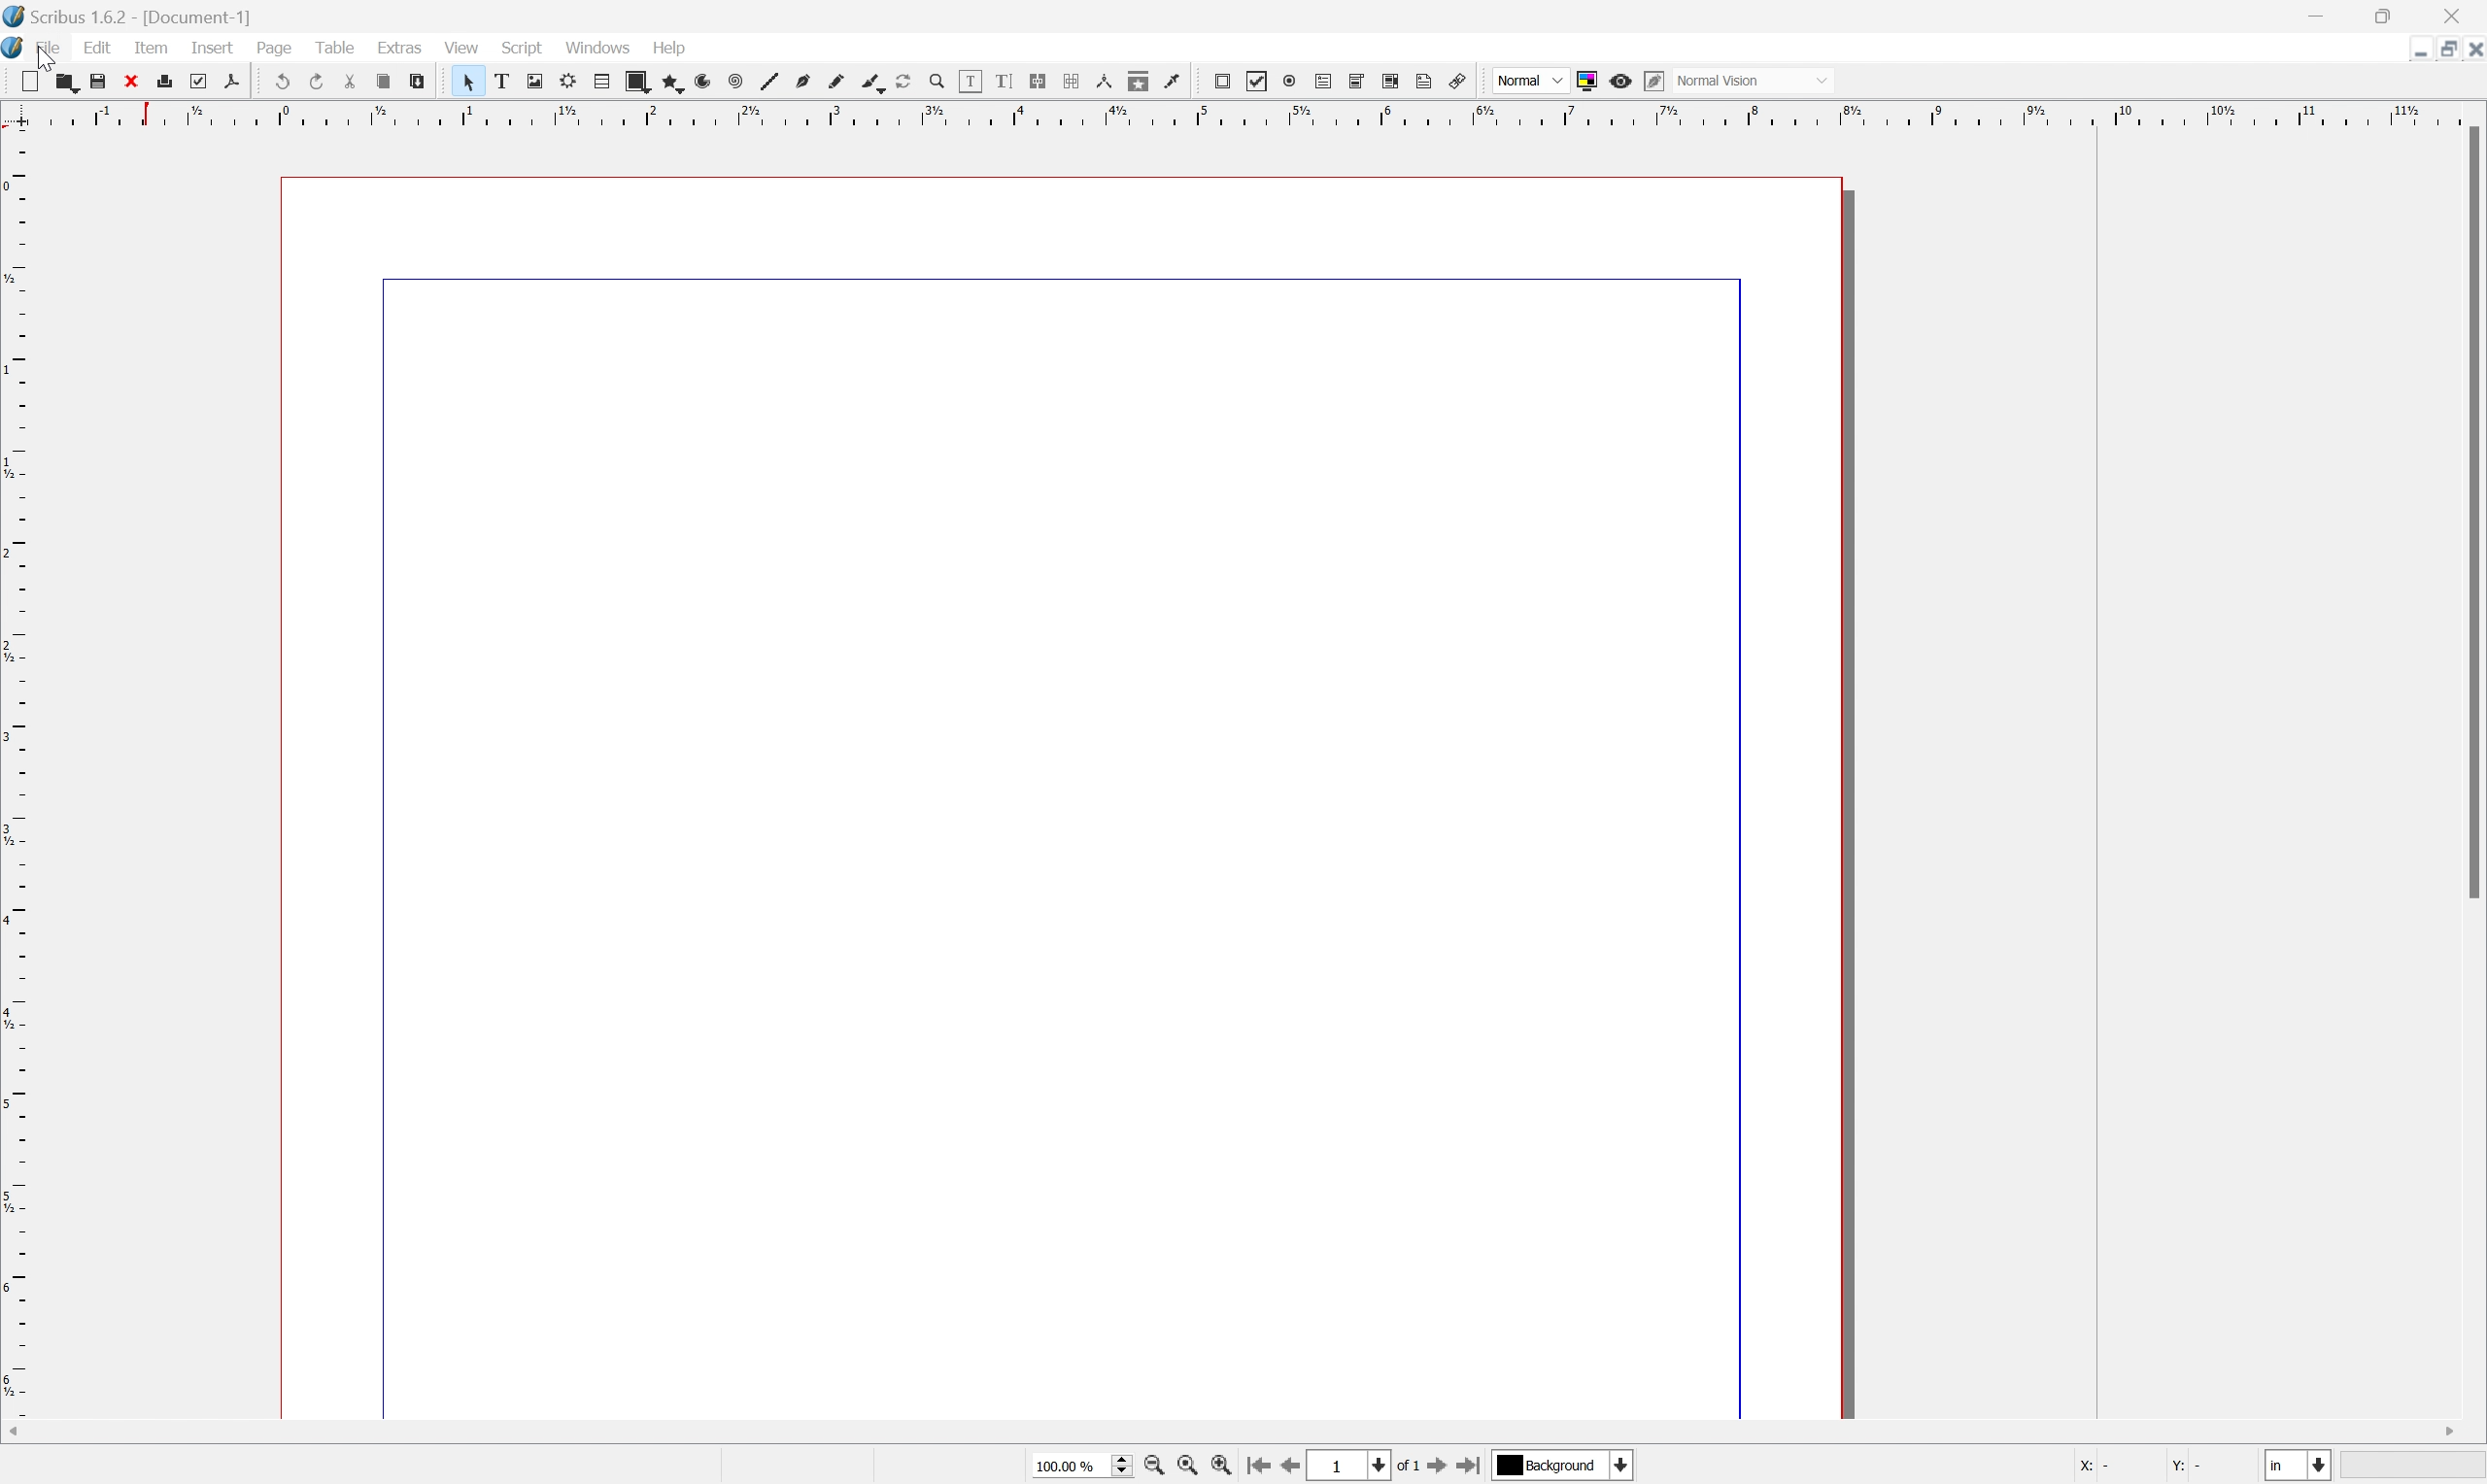  What do you see at coordinates (533, 82) in the screenshot?
I see `Image frame` at bounding box center [533, 82].